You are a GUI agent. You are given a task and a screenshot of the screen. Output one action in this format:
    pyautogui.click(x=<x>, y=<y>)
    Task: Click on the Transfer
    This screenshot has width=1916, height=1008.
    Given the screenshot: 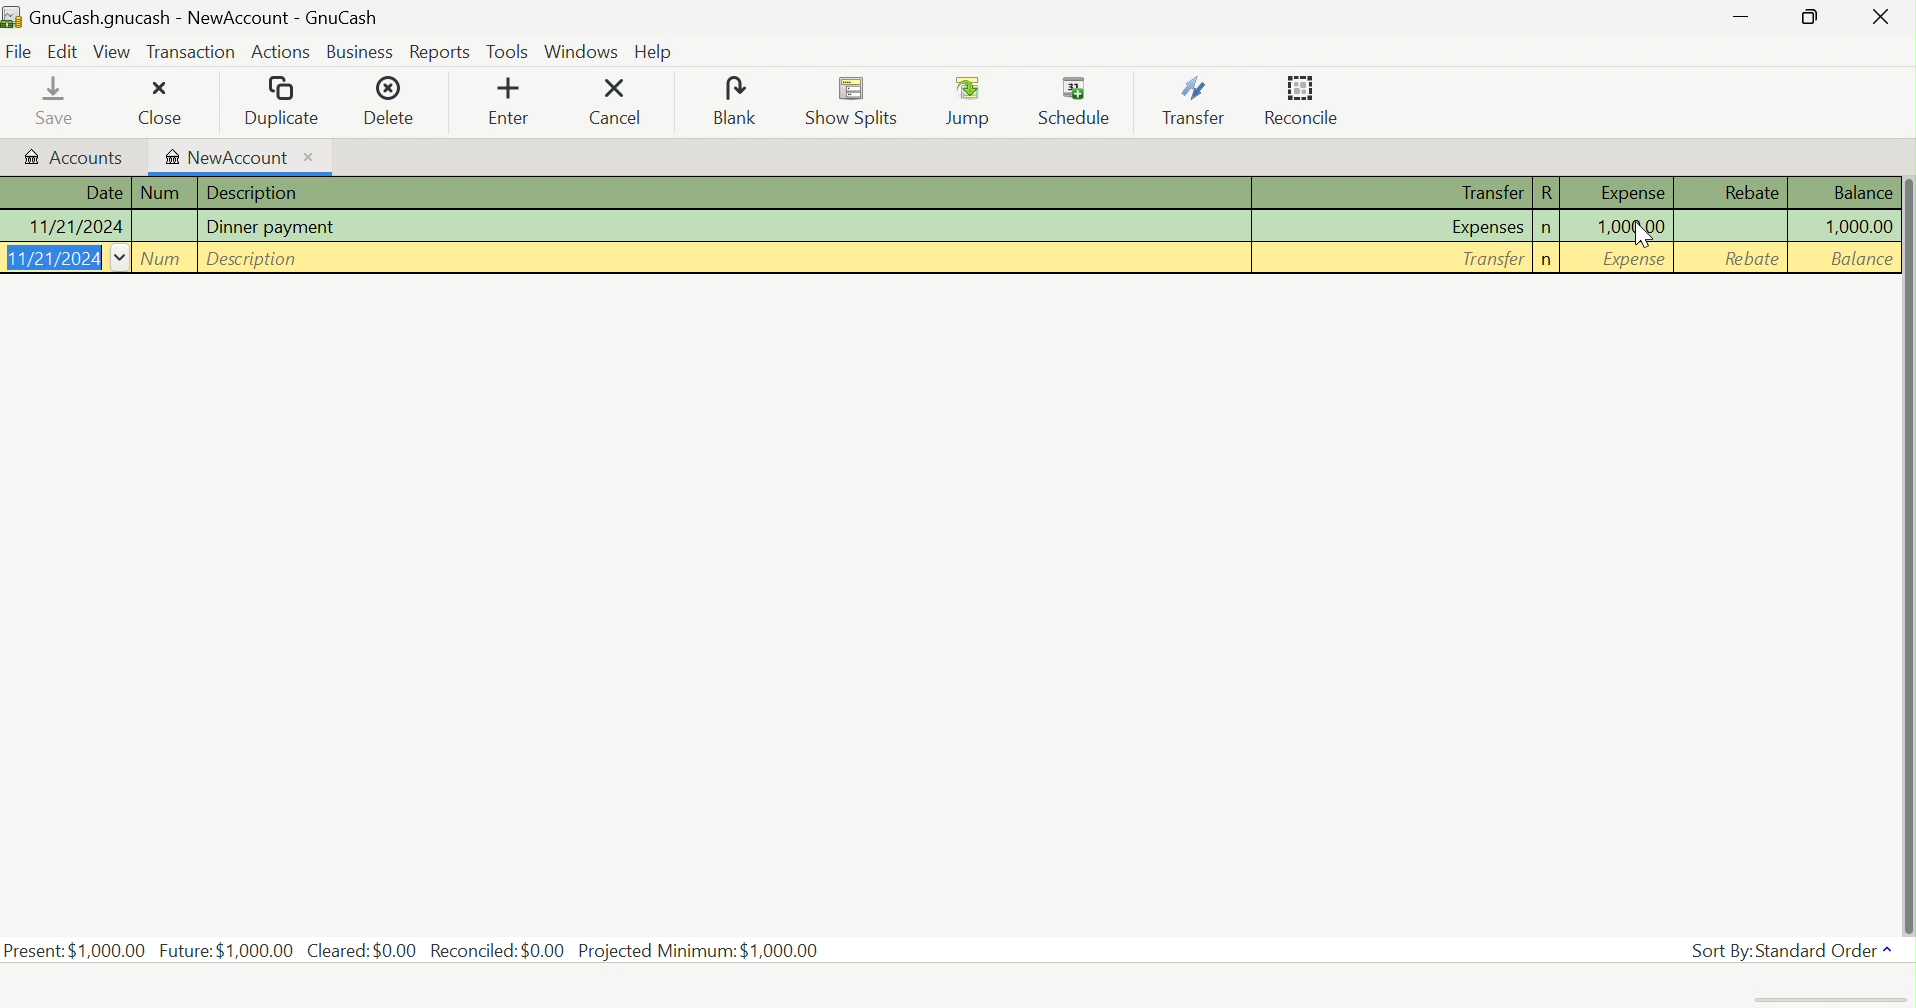 What is the action you would take?
    pyautogui.click(x=1488, y=192)
    